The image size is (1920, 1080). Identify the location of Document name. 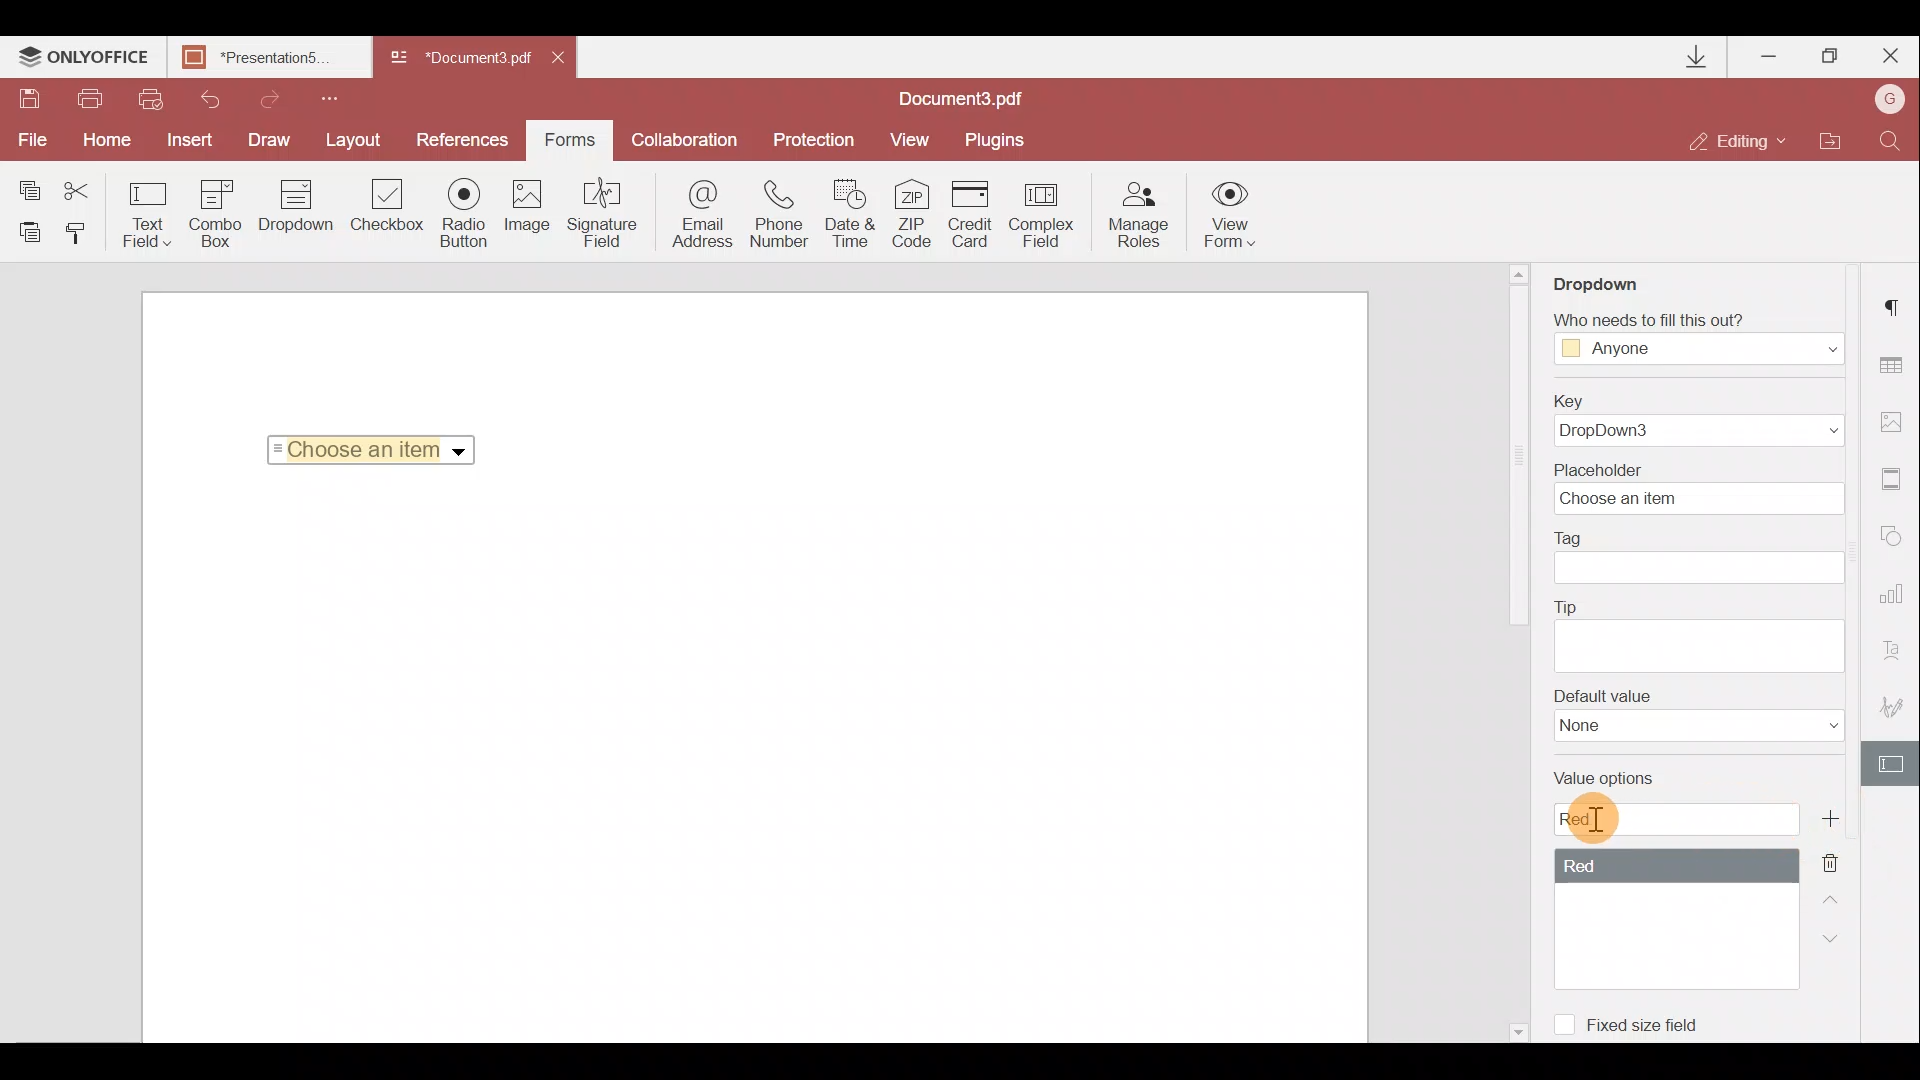
(458, 59).